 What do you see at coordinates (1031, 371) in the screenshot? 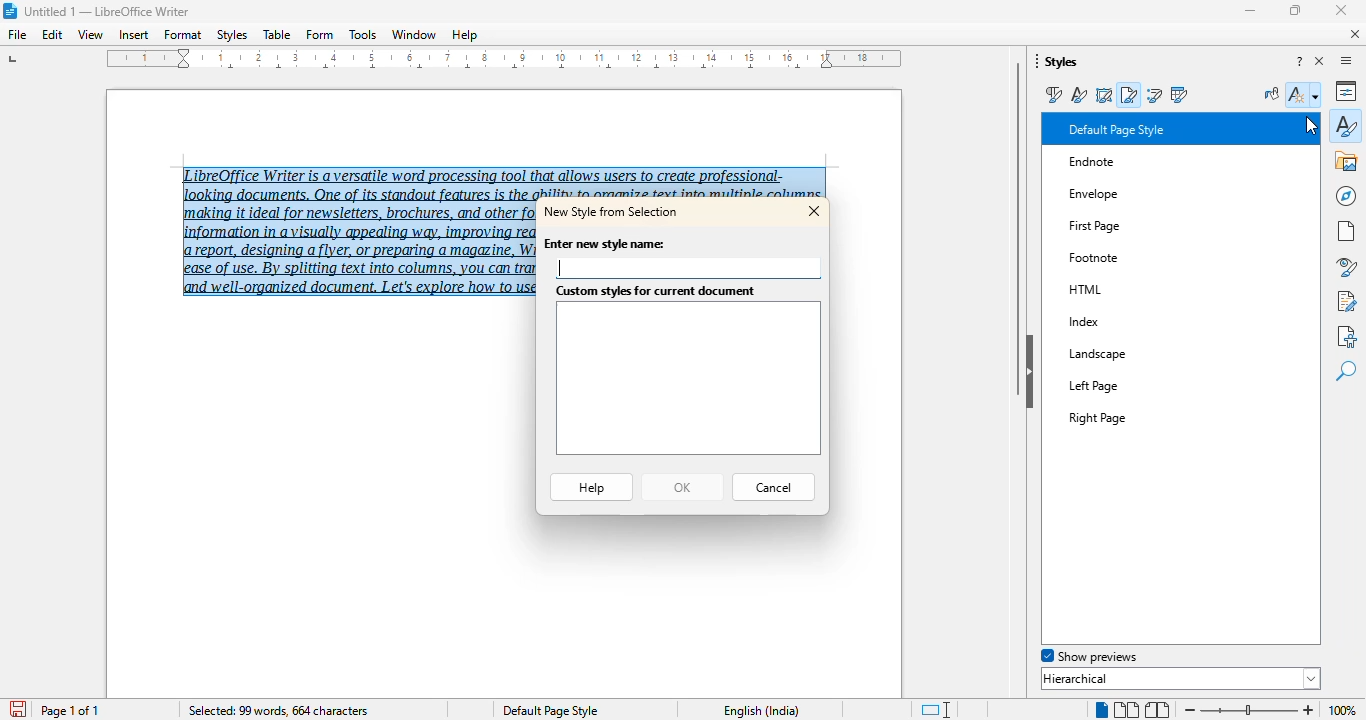
I see `hide` at bounding box center [1031, 371].